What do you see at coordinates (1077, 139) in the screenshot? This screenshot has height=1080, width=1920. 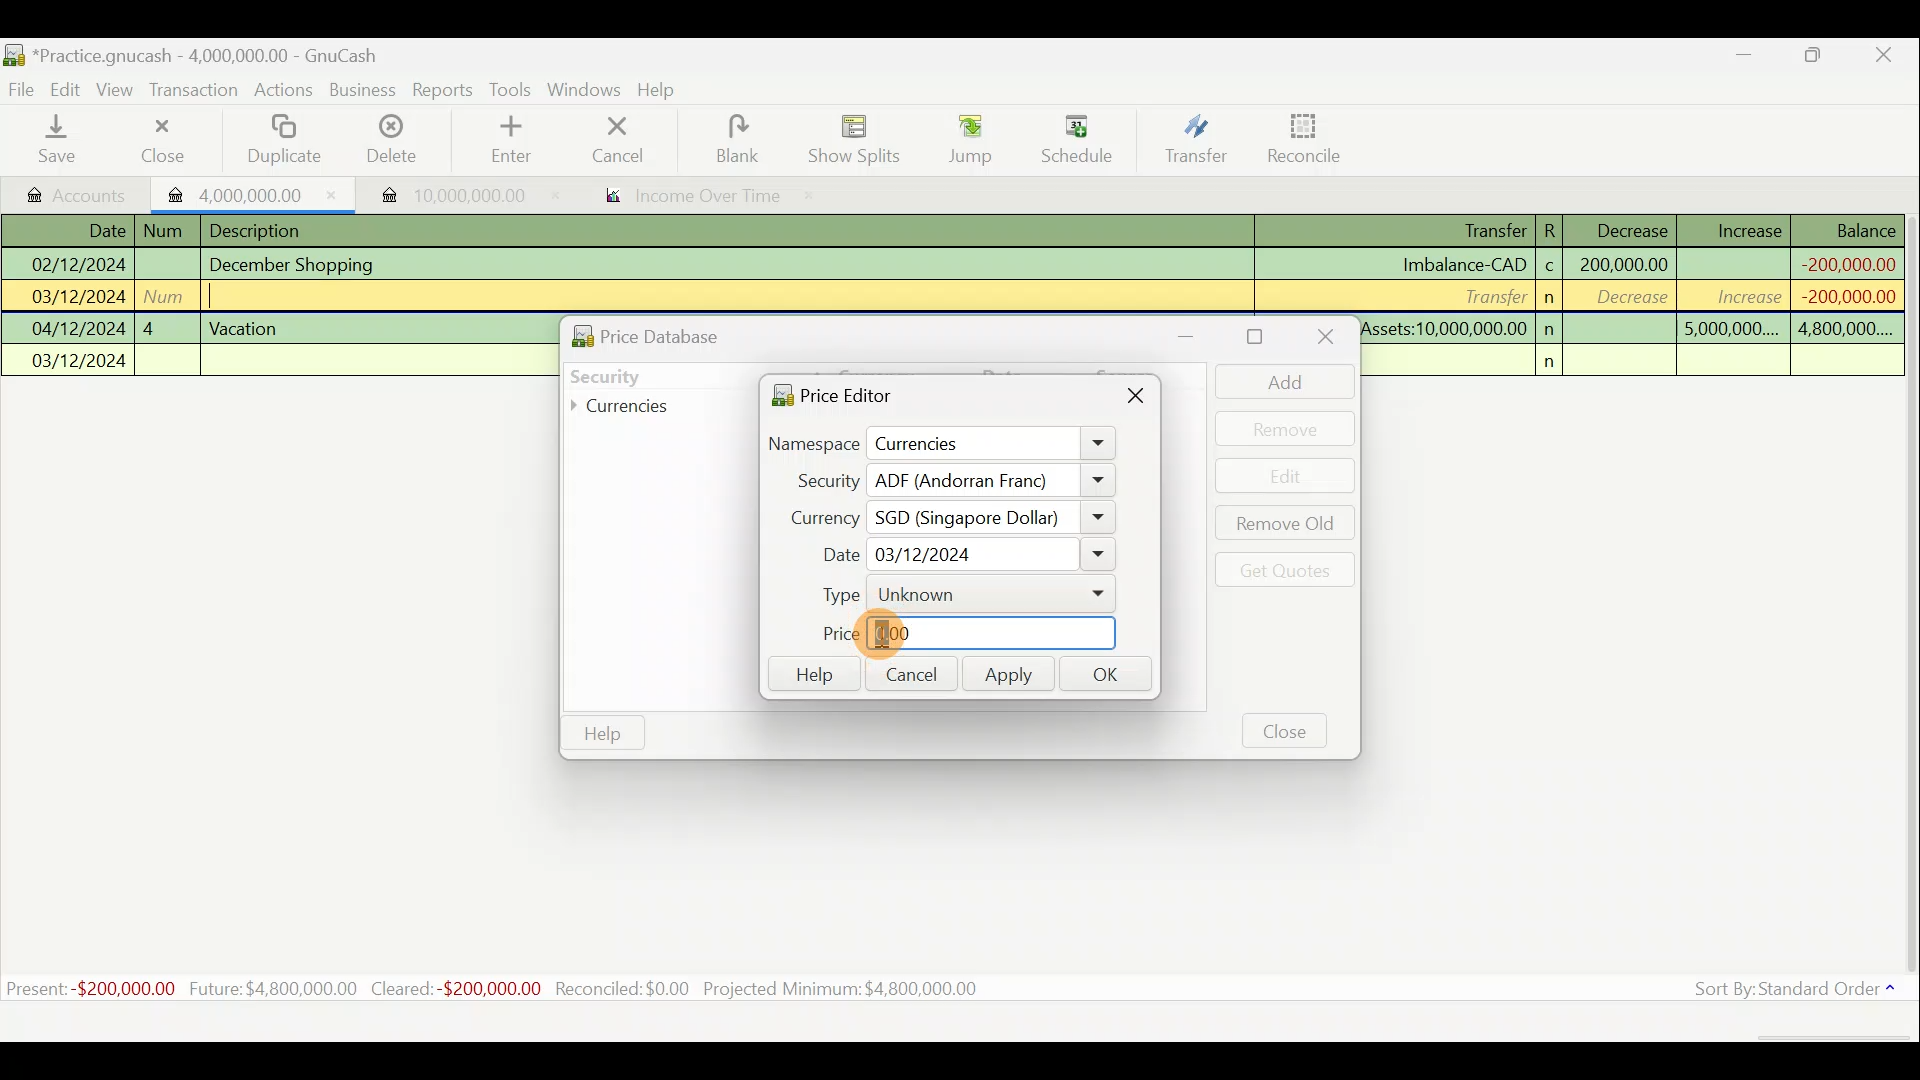 I see `Schedule` at bounding box center [1077, 139].